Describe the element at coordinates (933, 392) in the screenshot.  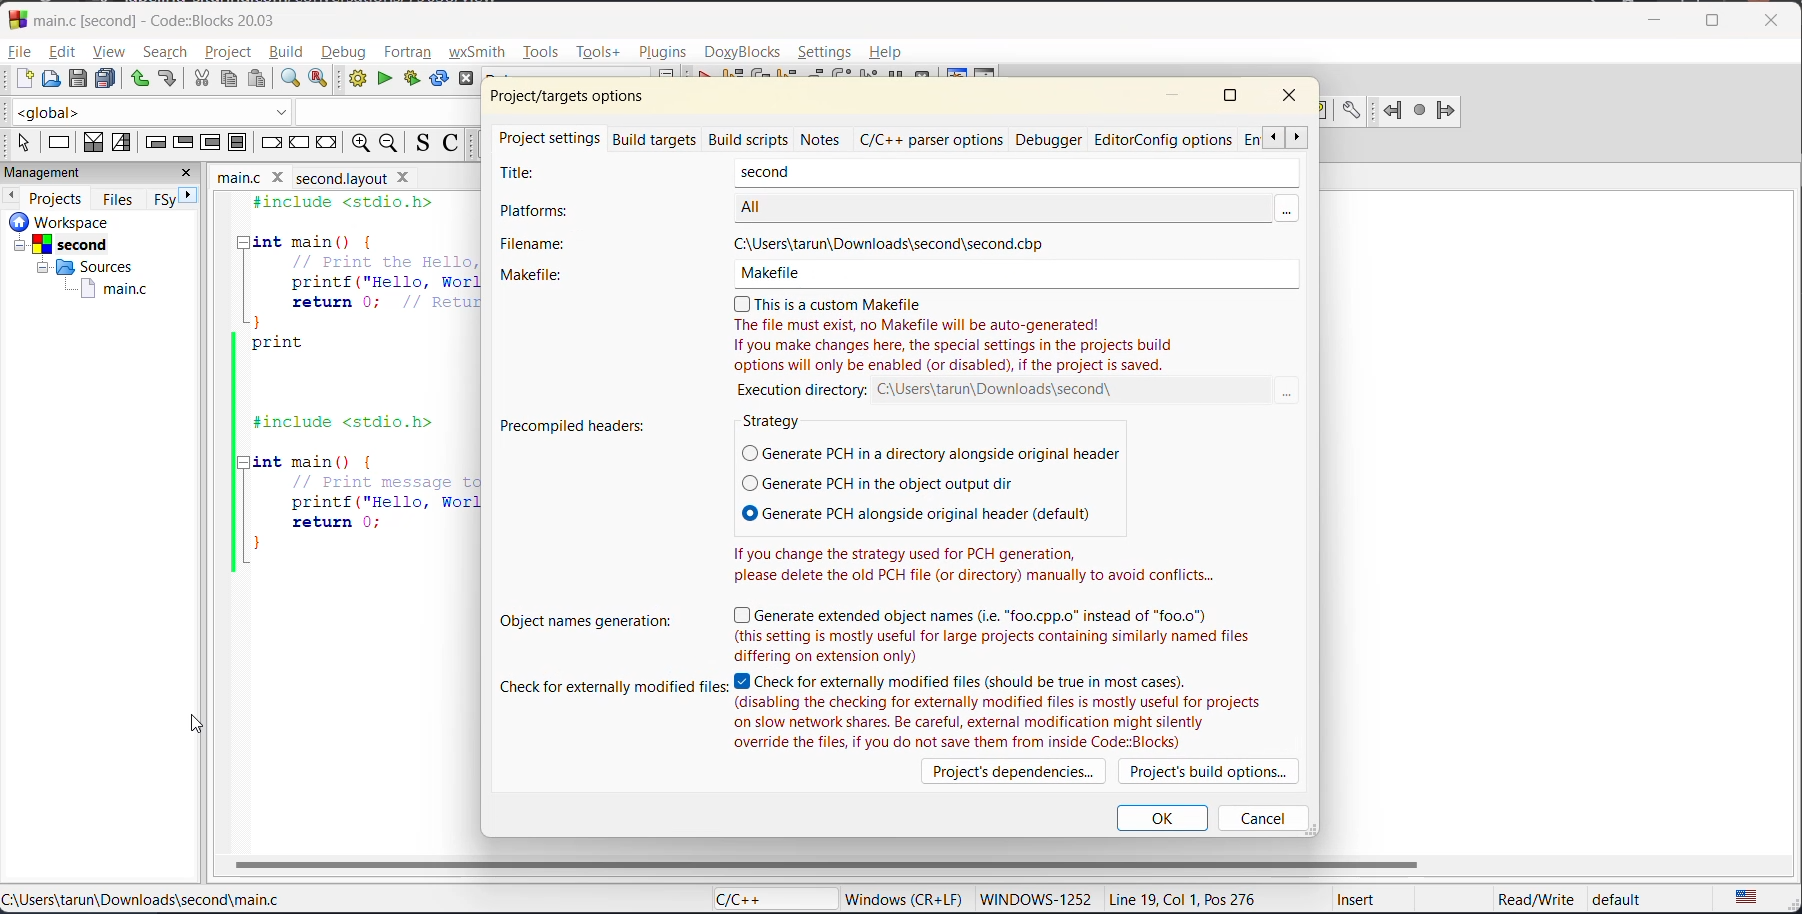
I see `execution directory` at that location.